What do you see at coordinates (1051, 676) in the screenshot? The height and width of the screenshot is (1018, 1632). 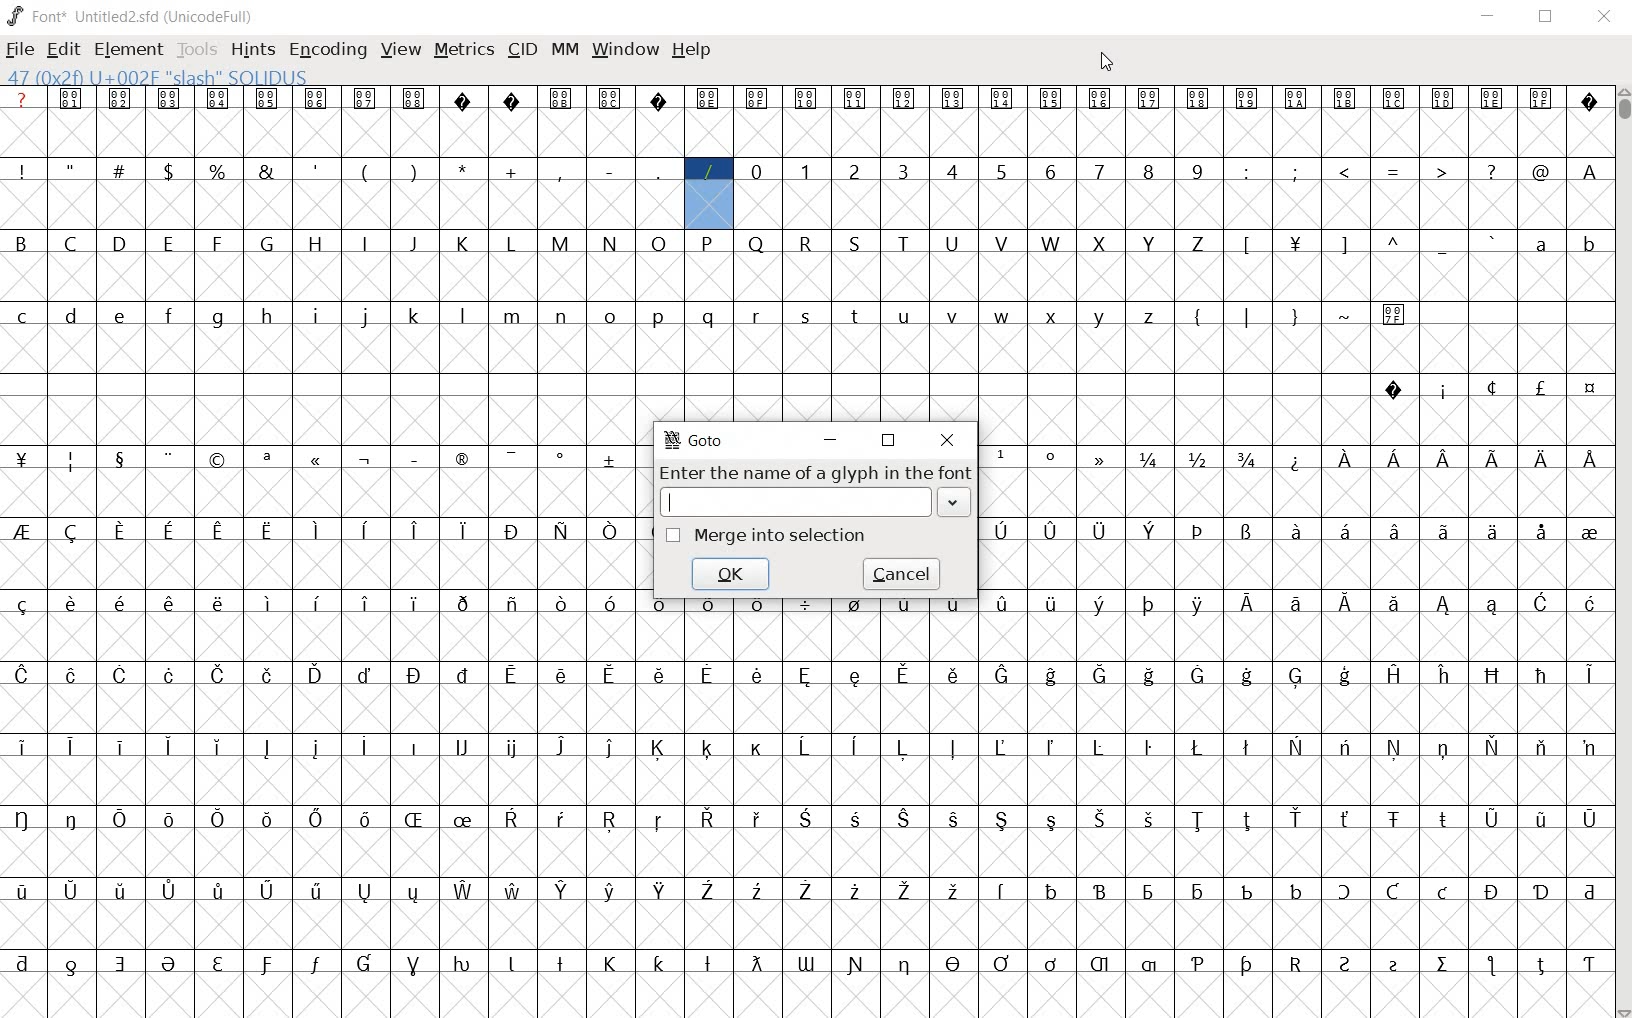 I see `glyph` at bounding box center [1051, 676].